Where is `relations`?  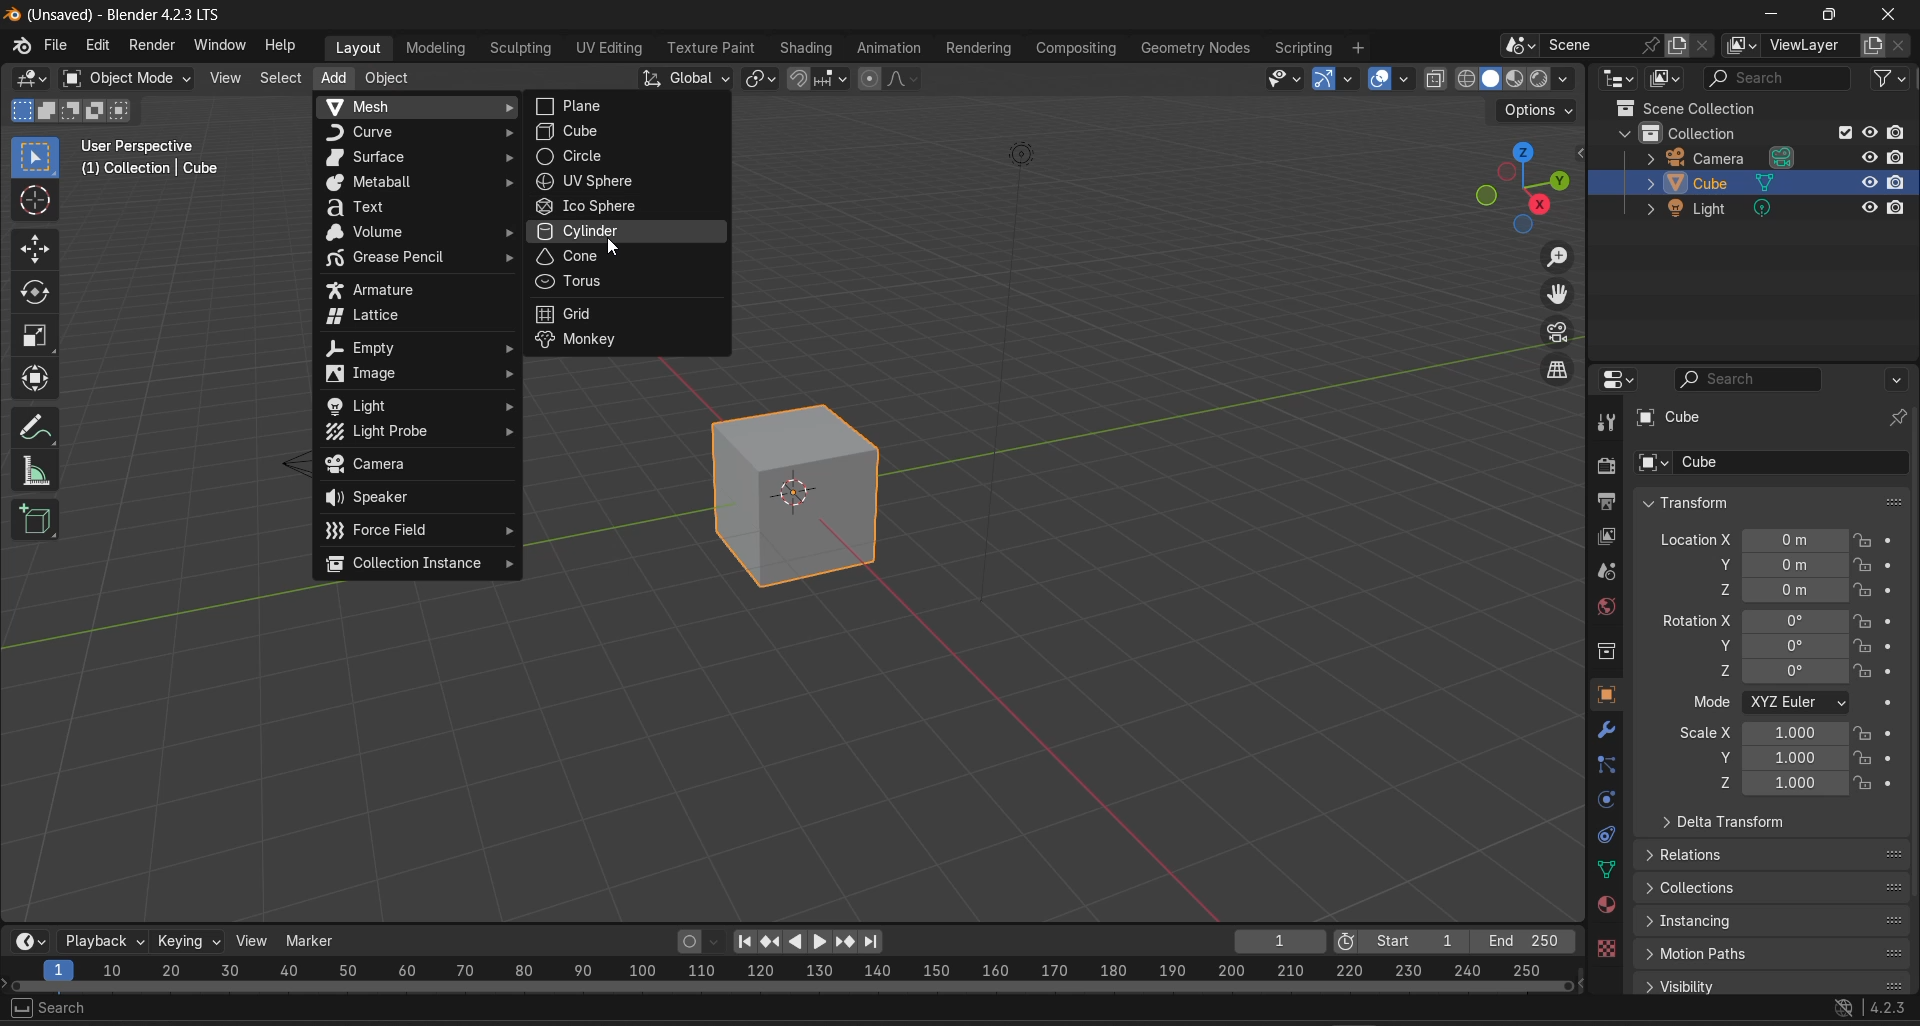
relations is located at coordinates (1771, 857).